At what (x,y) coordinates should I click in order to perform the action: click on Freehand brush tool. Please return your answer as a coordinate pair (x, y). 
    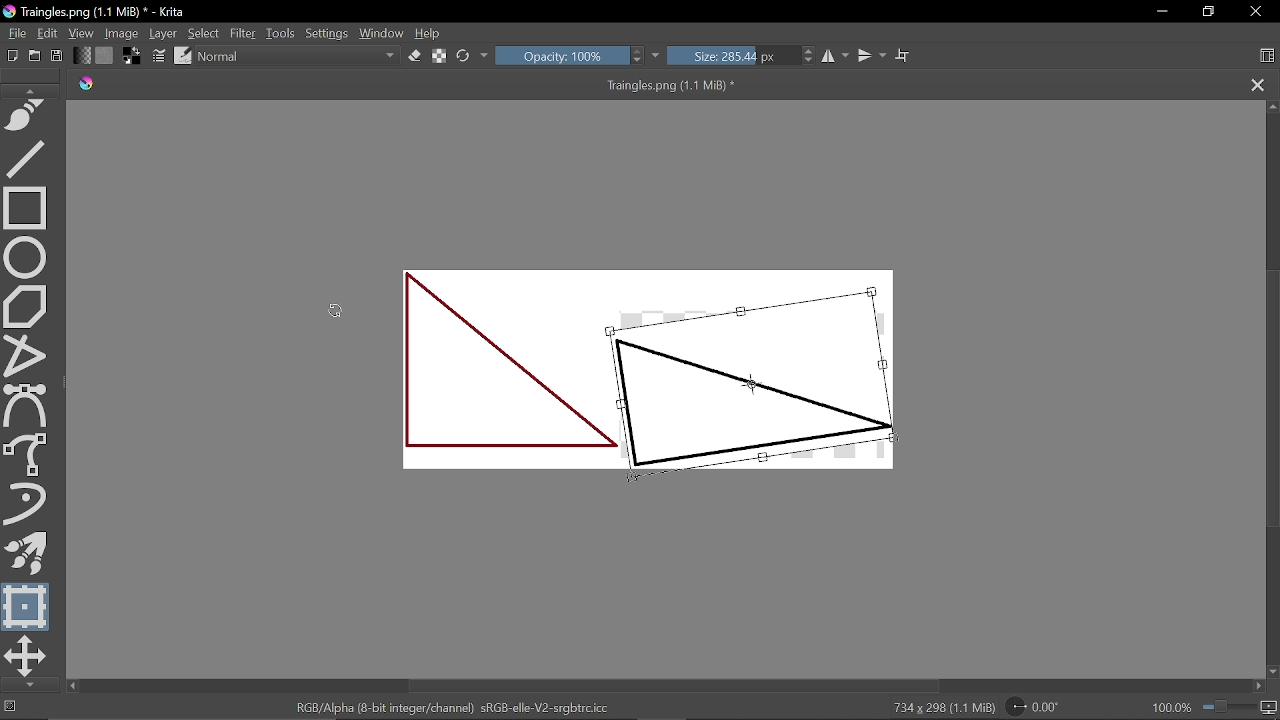
    Looking at the image, I should click on (29, 455).